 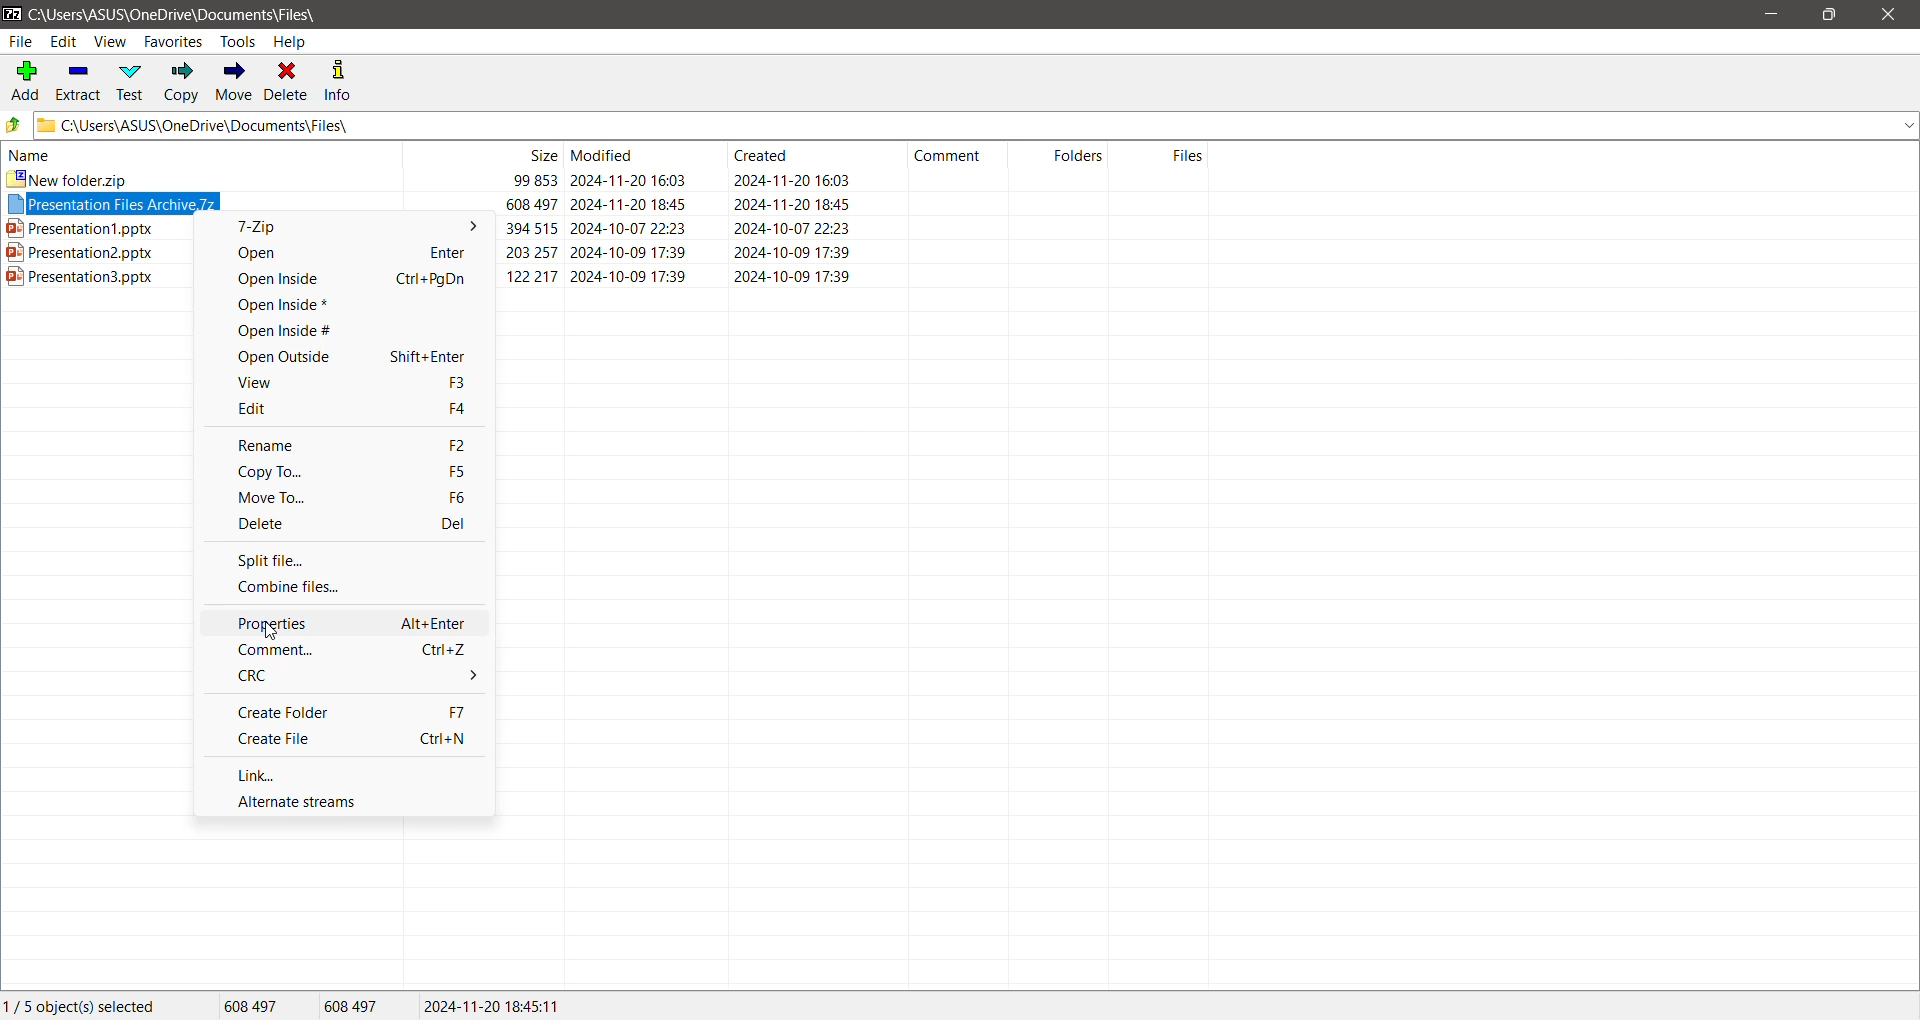 I want to click on Open Inside#, so click(x=292, y=330).